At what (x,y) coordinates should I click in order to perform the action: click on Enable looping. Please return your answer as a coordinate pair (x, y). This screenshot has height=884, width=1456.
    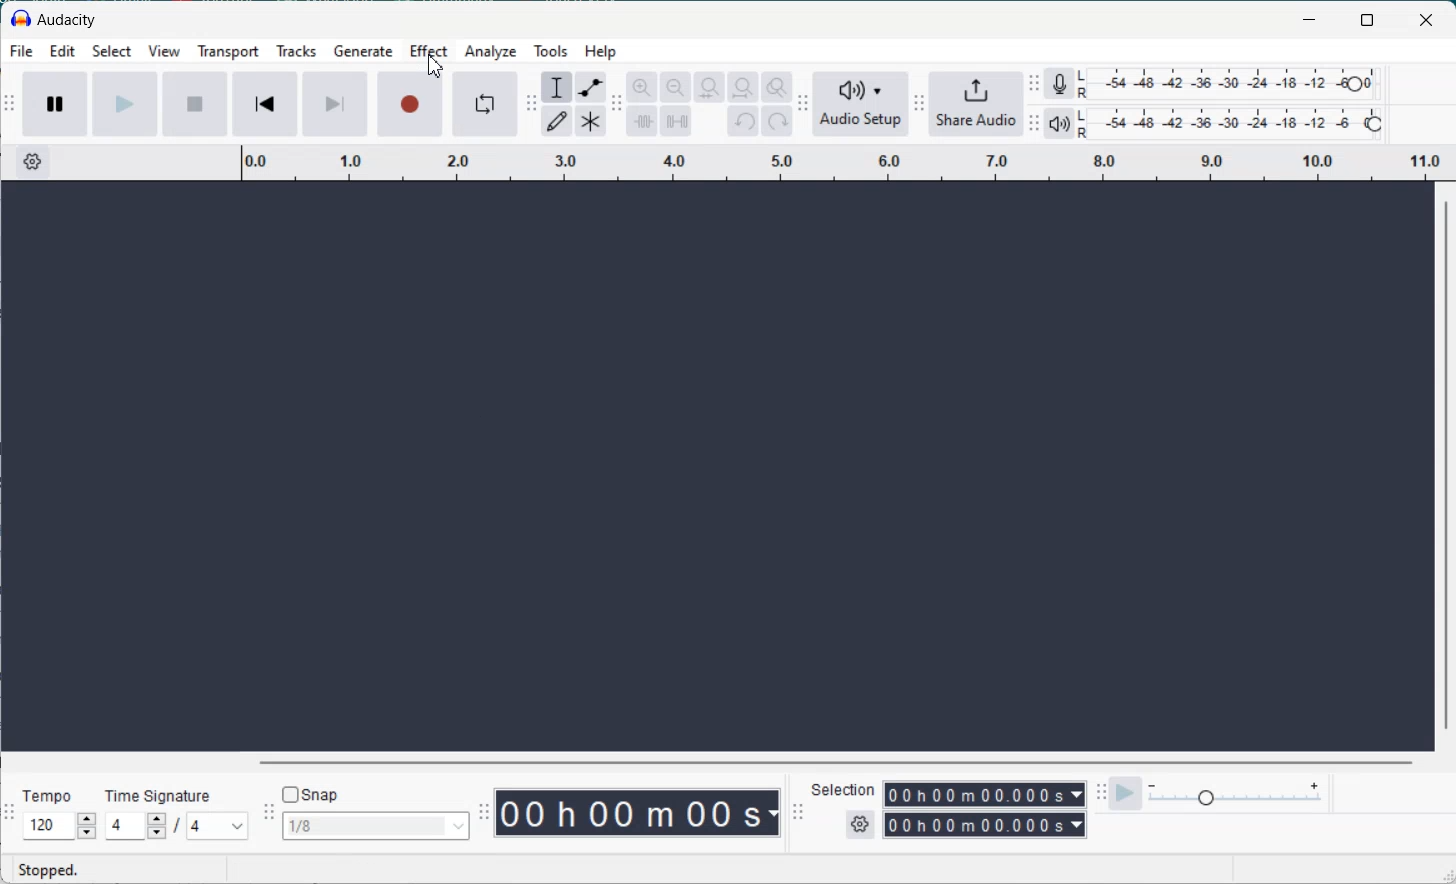
    Looking at the image, I should click on (485, 104).